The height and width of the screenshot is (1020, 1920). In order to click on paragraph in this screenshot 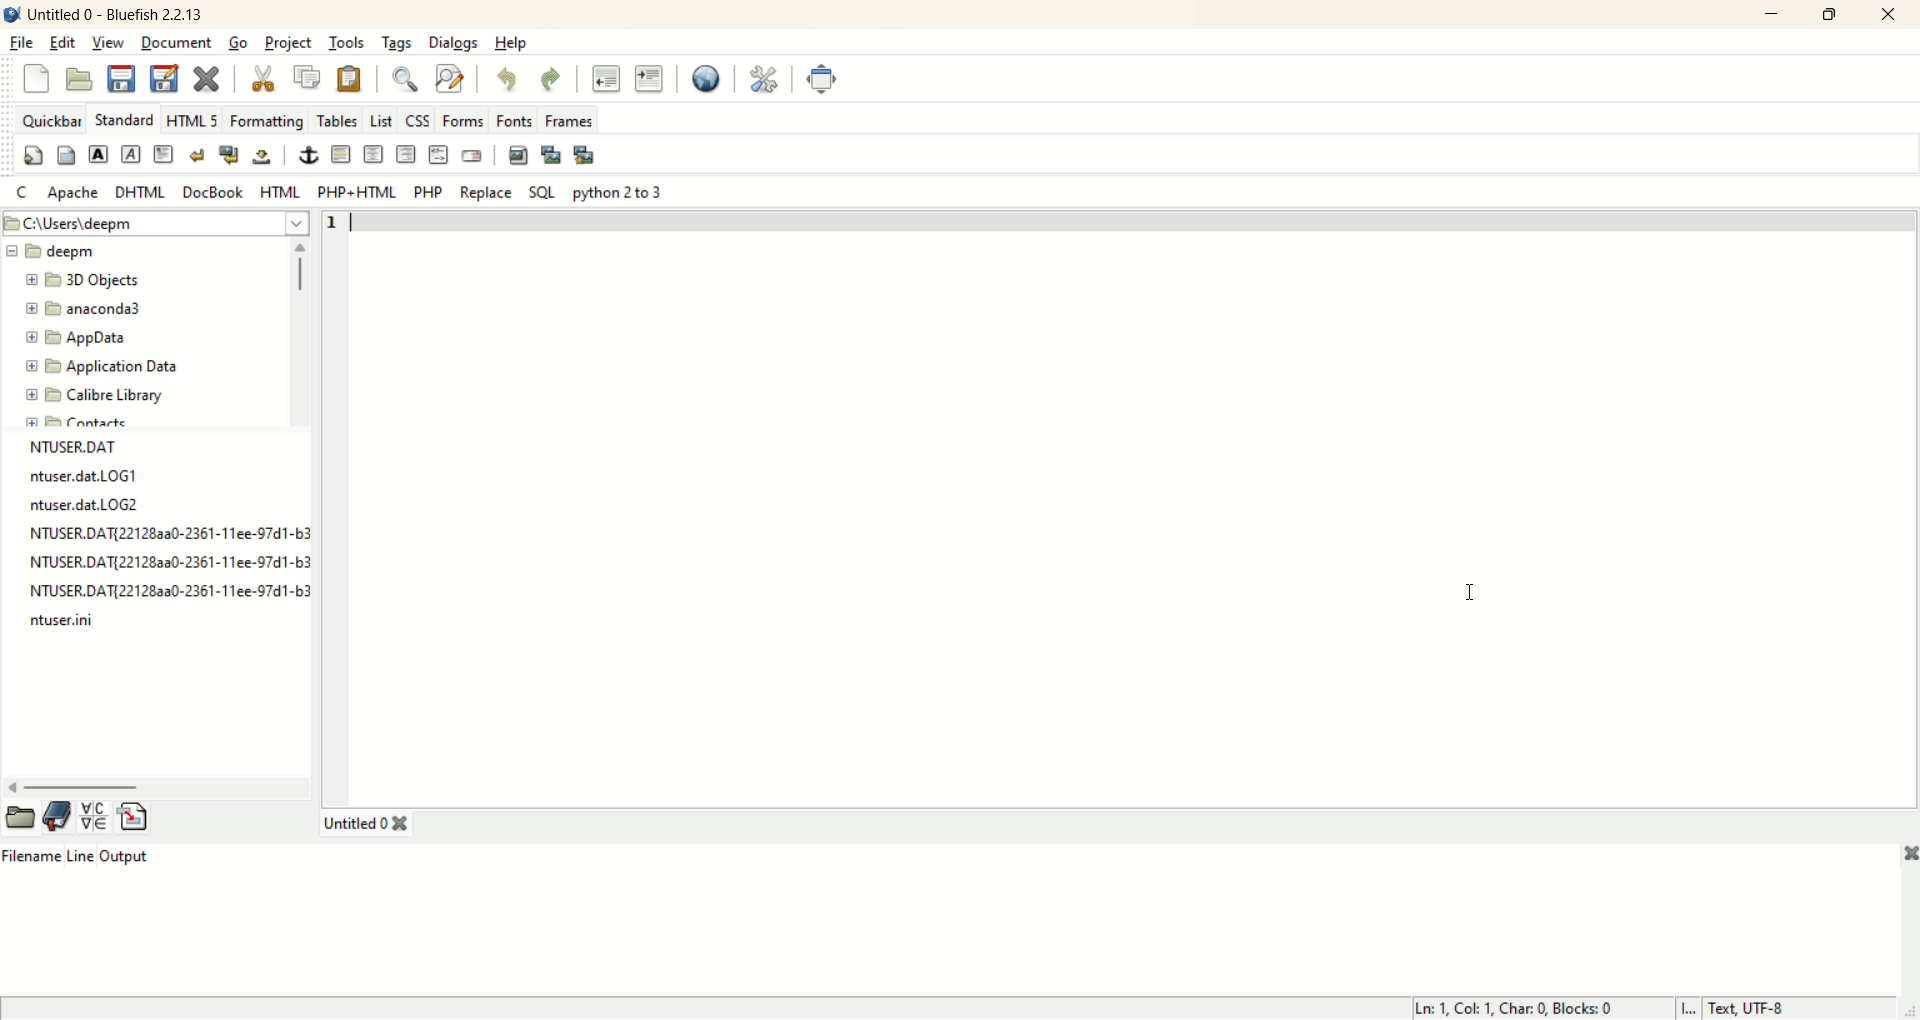, I will do `click(164, 154)`.